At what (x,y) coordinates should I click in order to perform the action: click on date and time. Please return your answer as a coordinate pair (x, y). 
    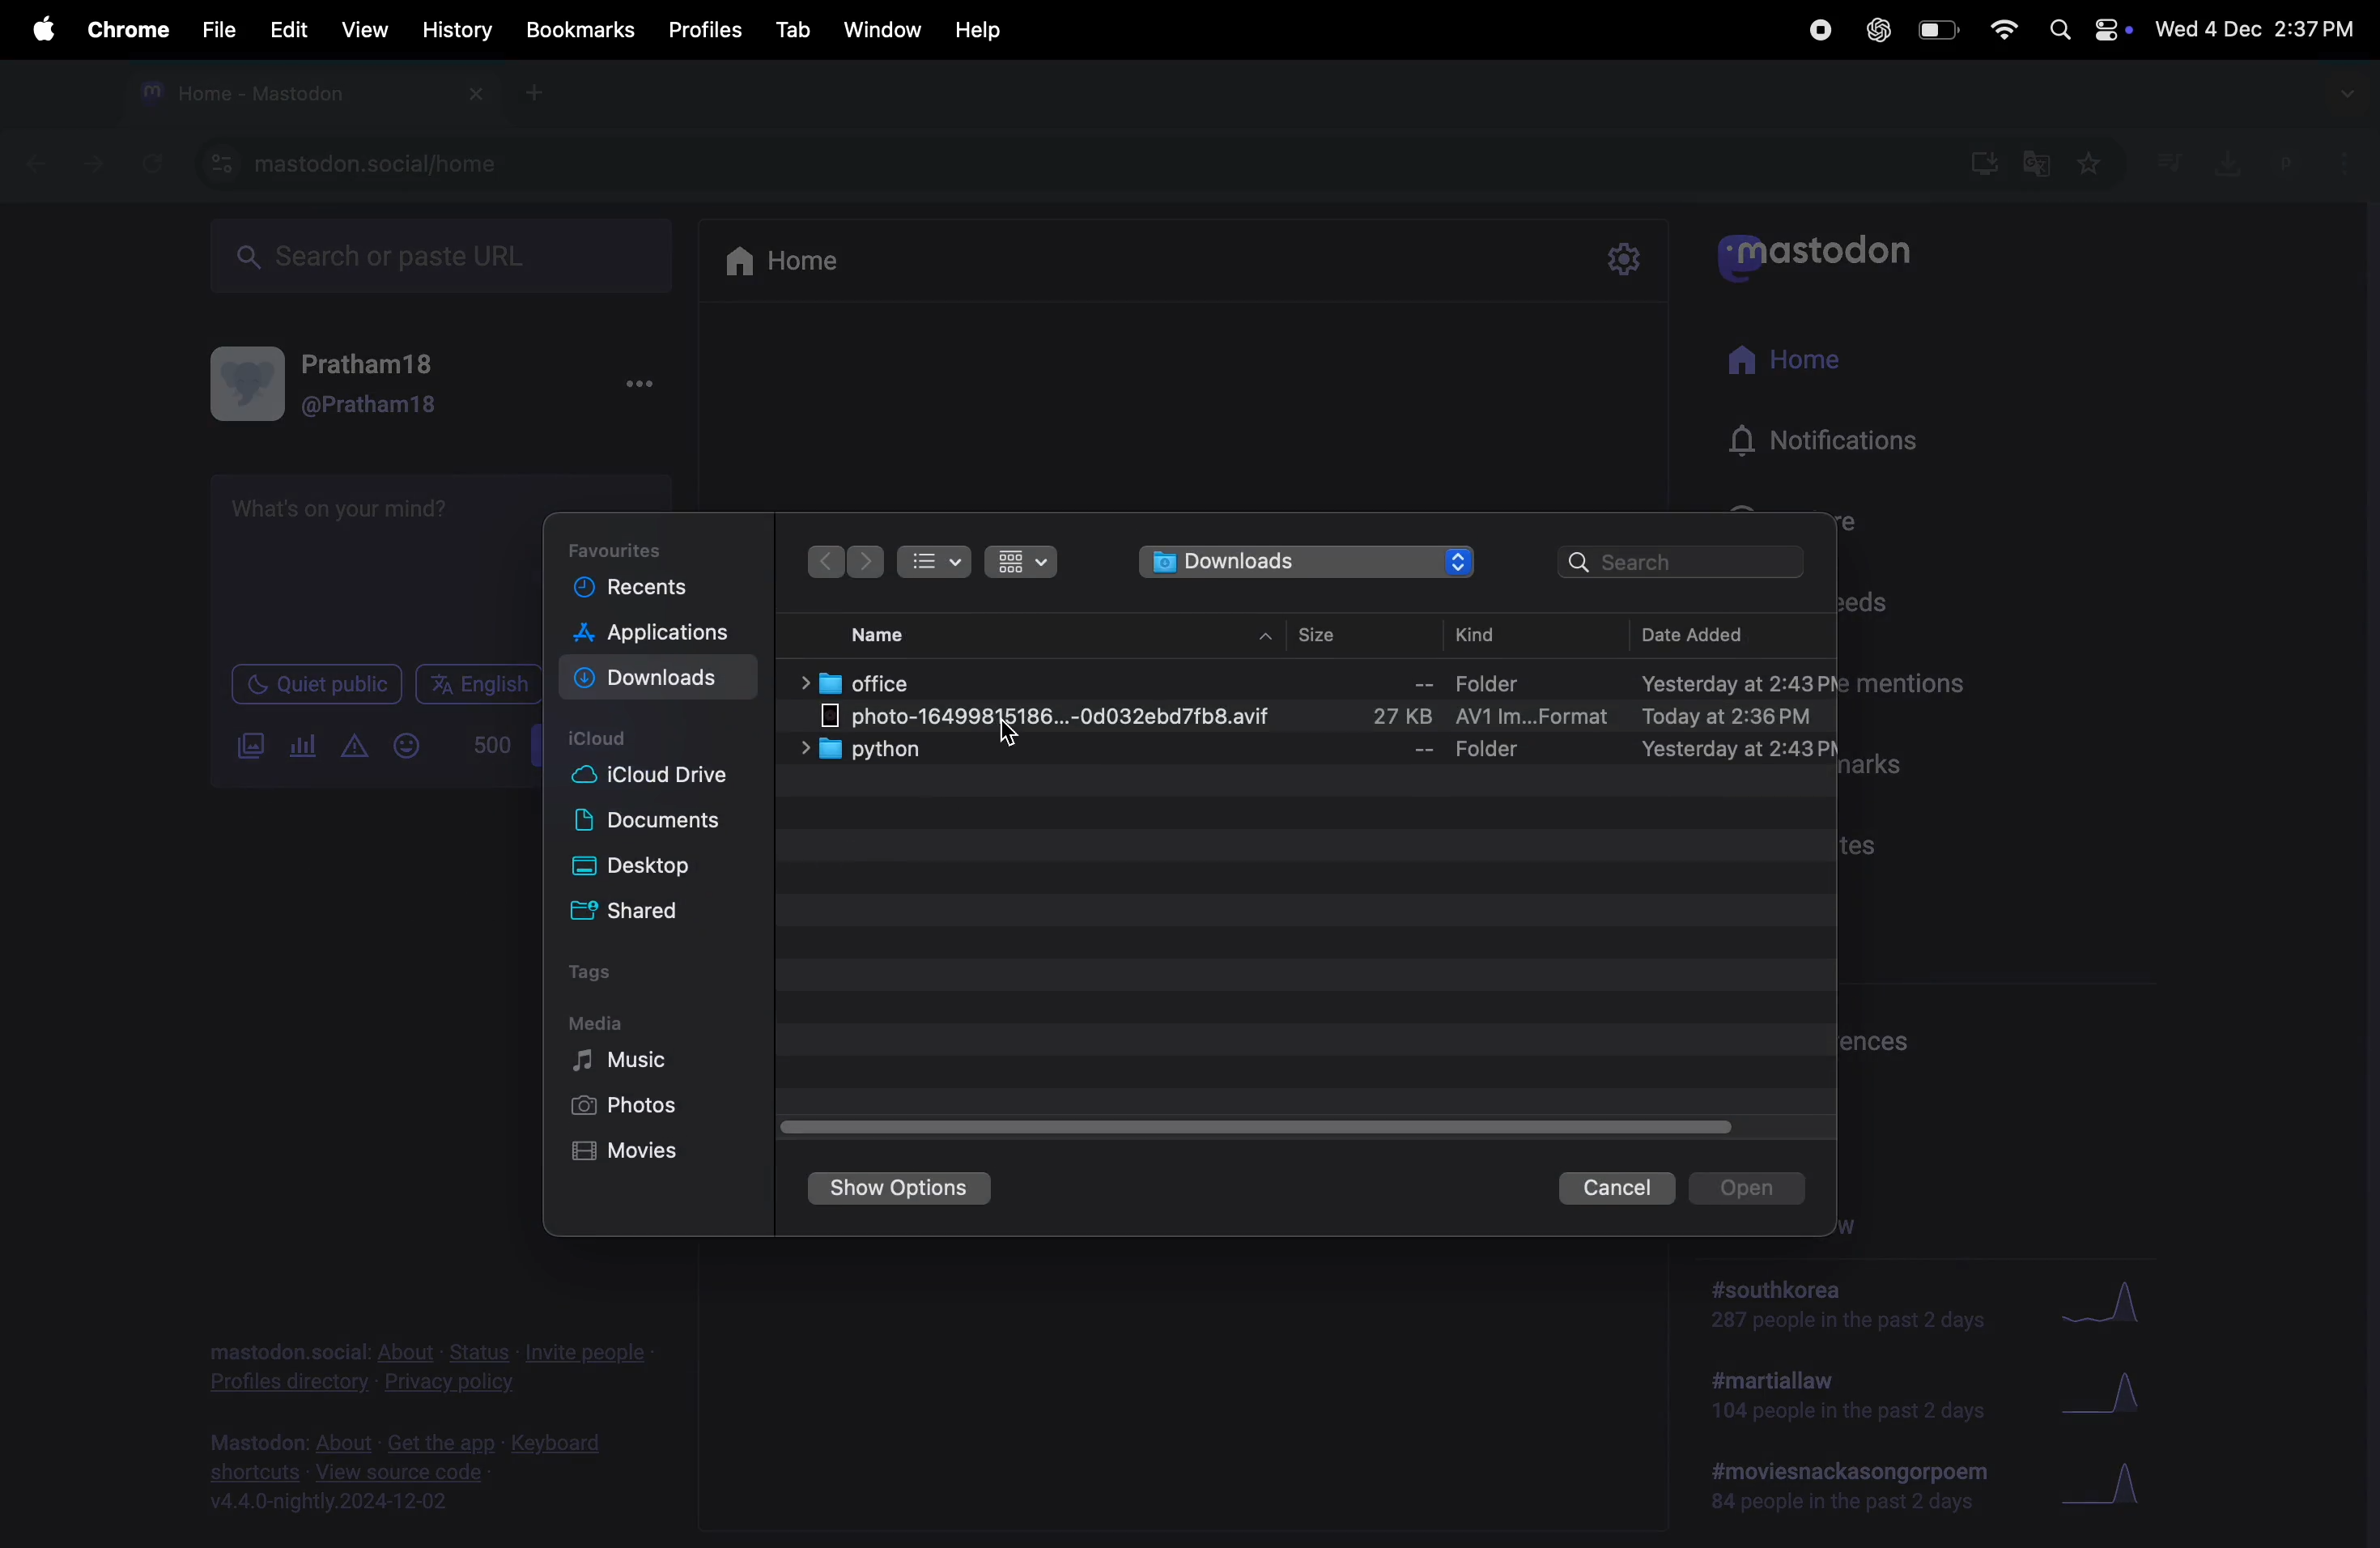
    Looking at the image, I should click on (2259, 24).